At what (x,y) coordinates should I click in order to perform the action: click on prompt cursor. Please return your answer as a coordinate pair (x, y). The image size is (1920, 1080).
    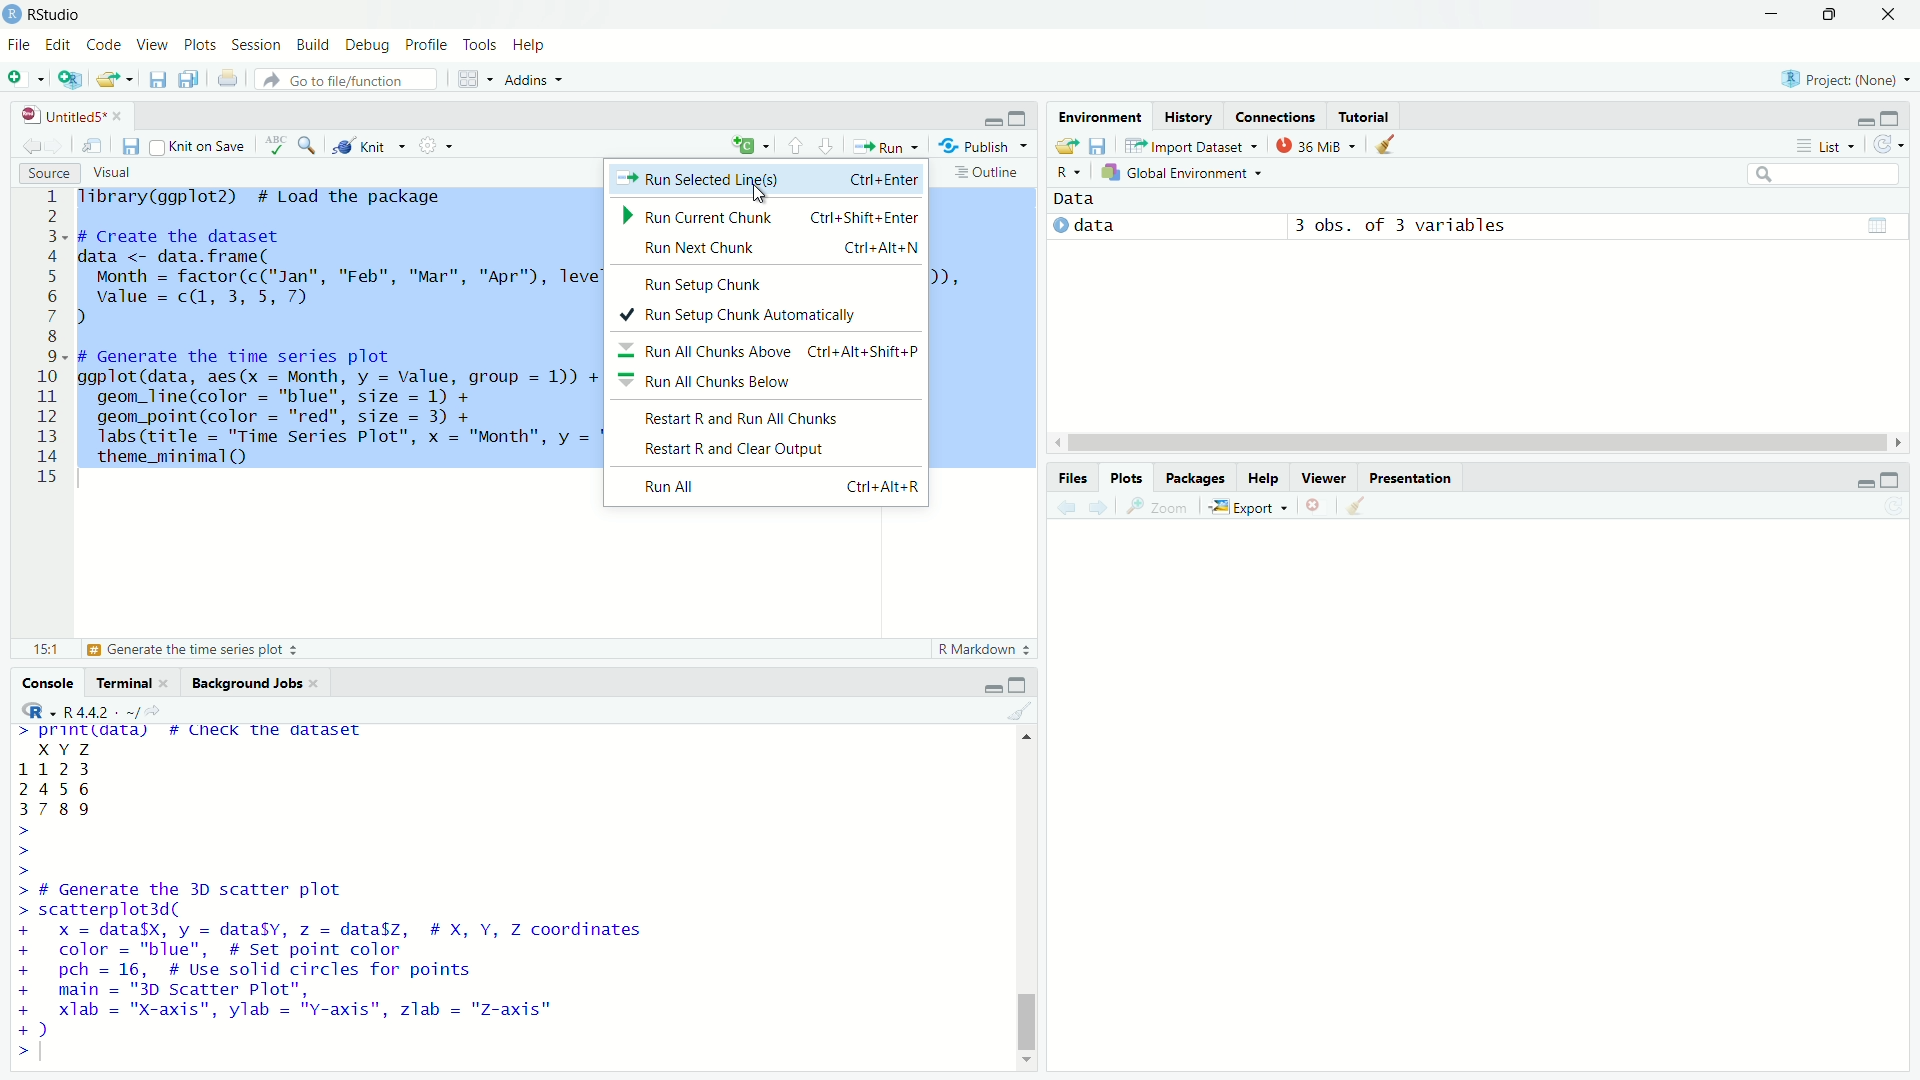
    Looking at the image, I should click on (18, 851).